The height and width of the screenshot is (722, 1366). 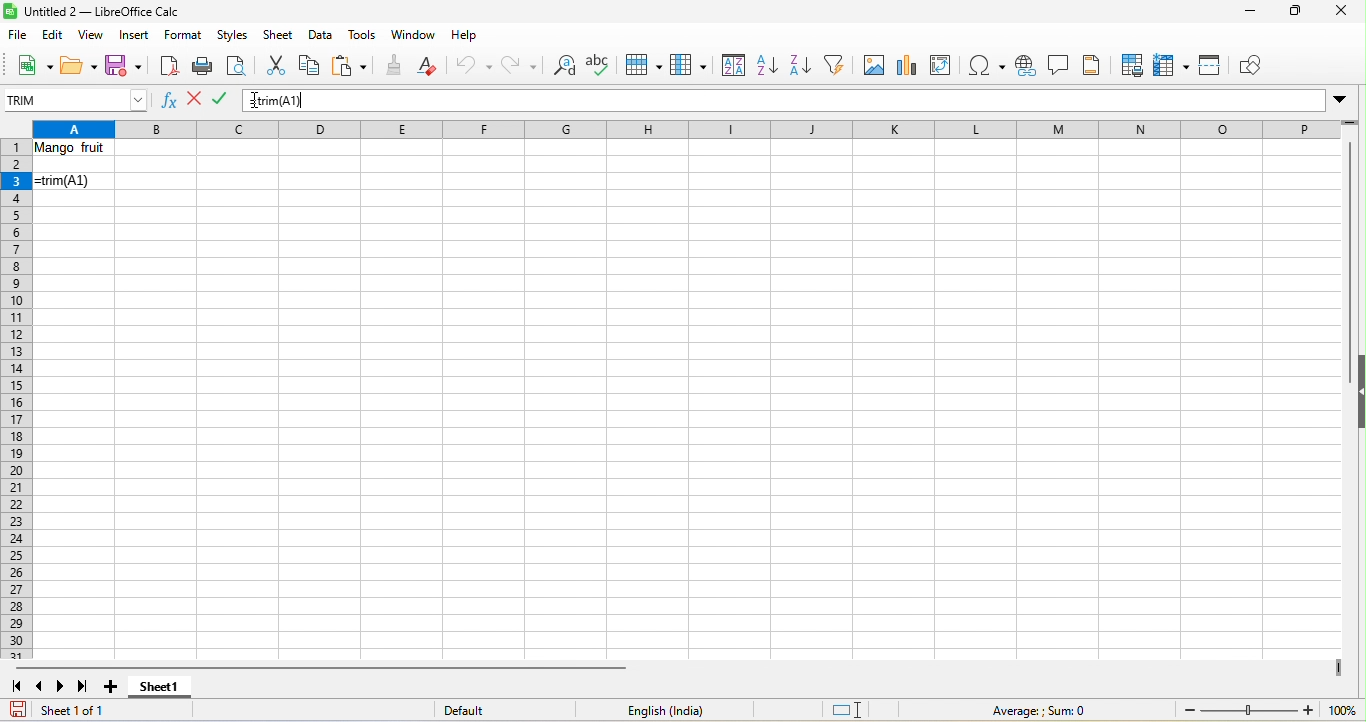 What do you see at coordinates (853, 709) in the screenshot?
I see `standard selection` at bounding box center [853, 709].